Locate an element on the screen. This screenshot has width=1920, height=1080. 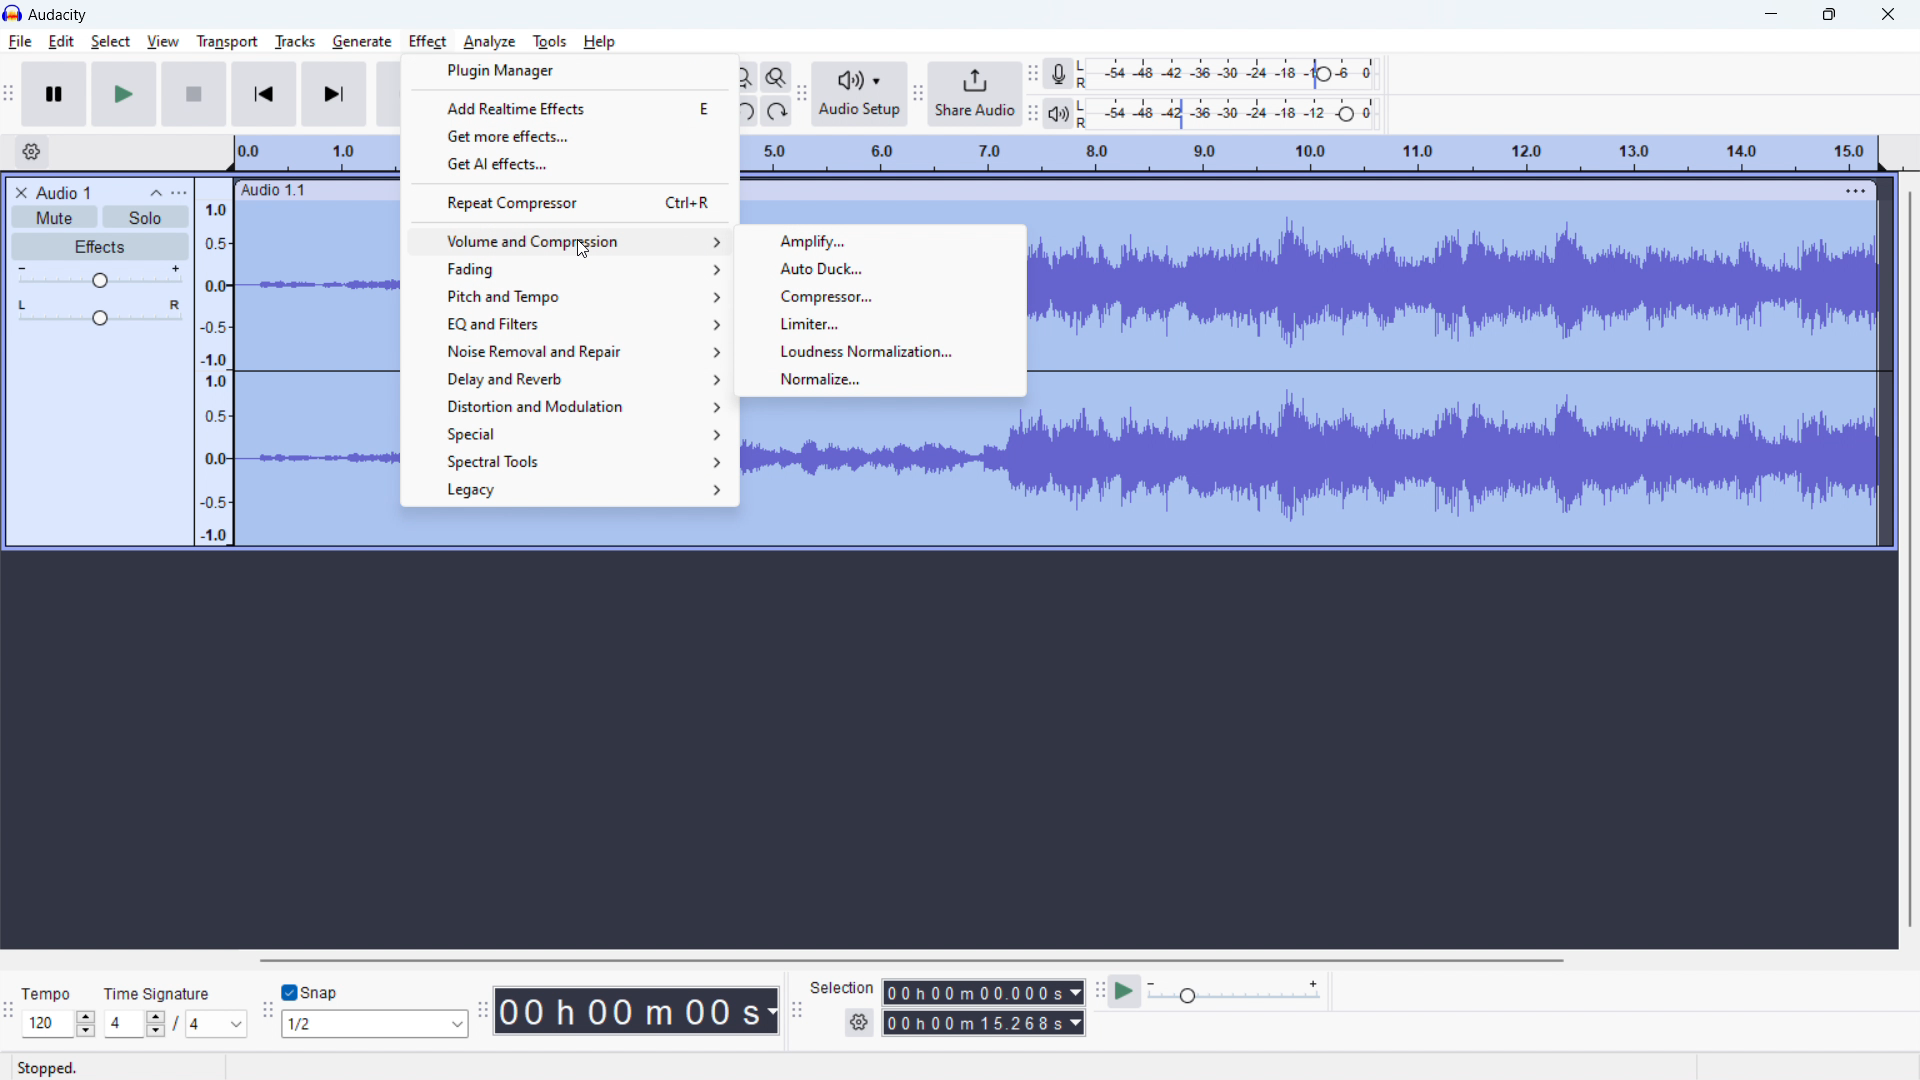
add realtime effects    E is located at coordinates (570, 107).